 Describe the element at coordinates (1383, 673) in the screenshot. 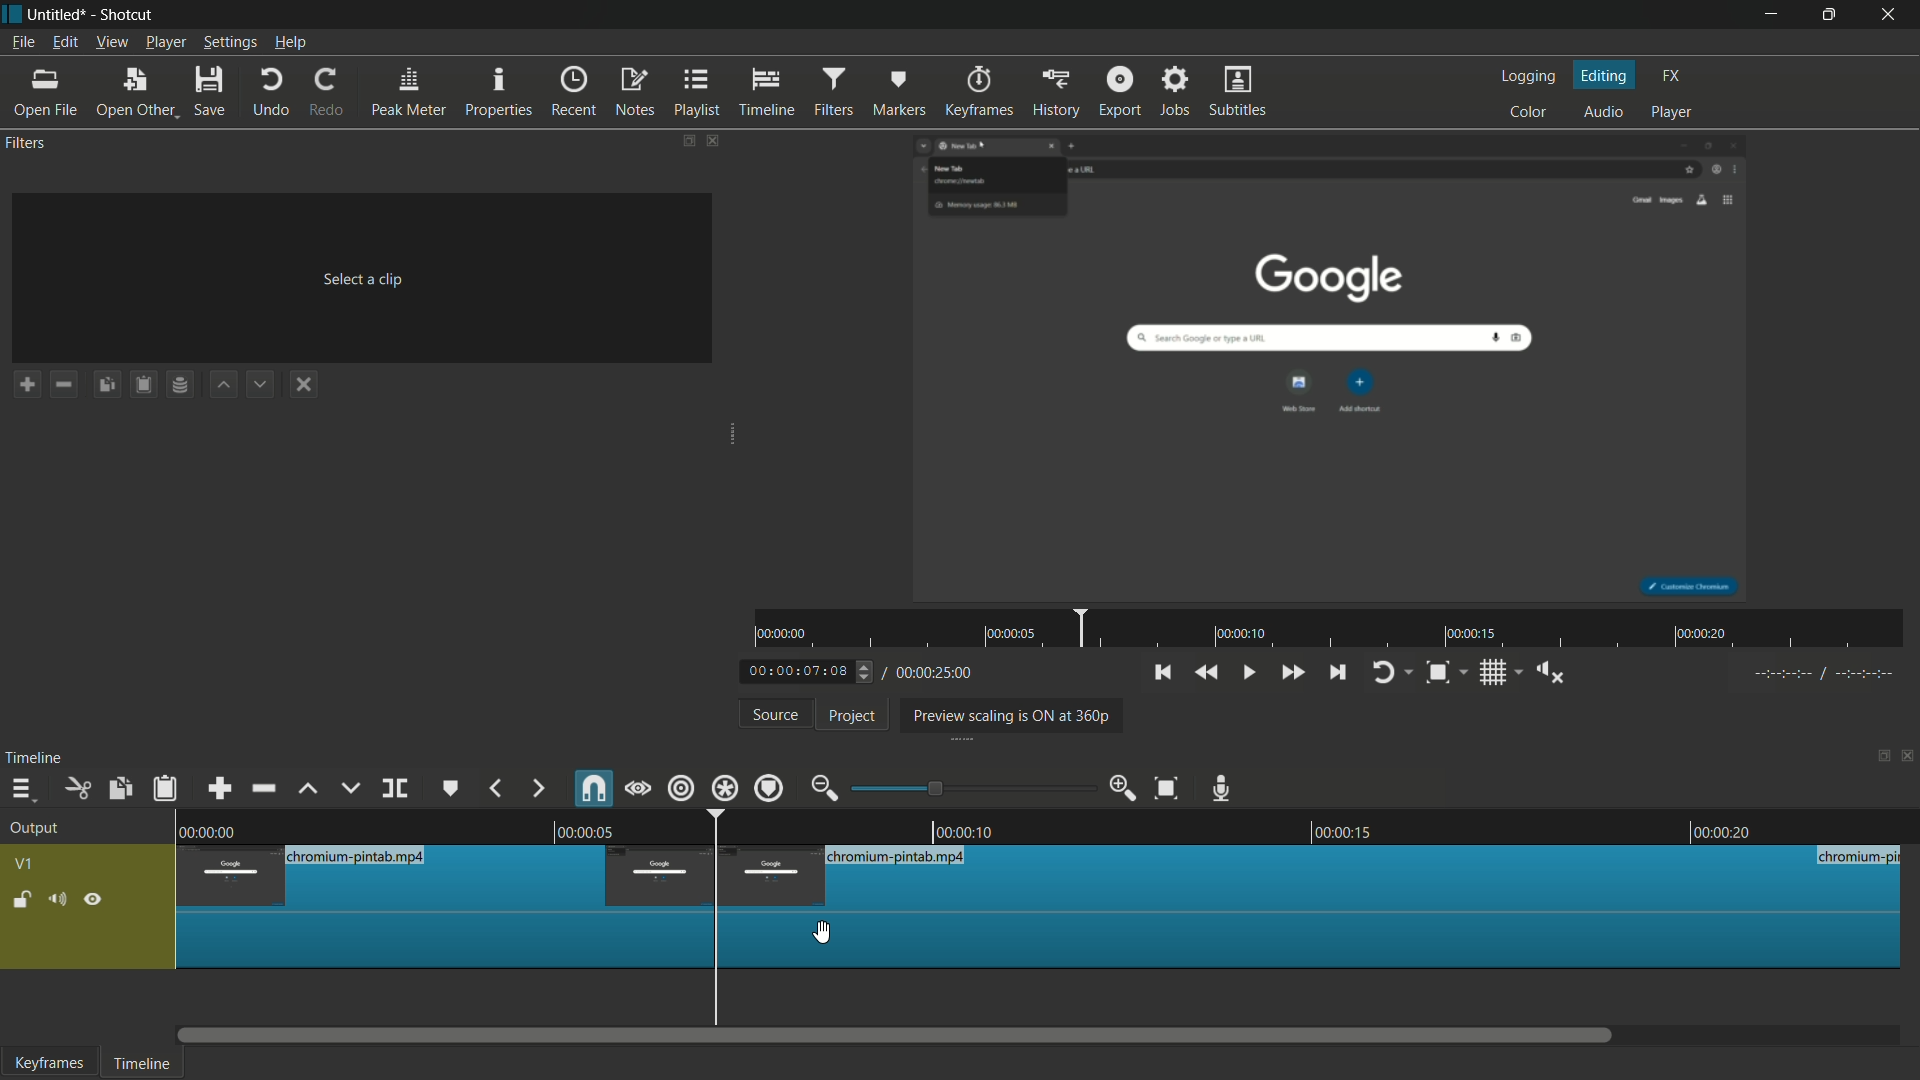

I see `toggle player looping` at that location.